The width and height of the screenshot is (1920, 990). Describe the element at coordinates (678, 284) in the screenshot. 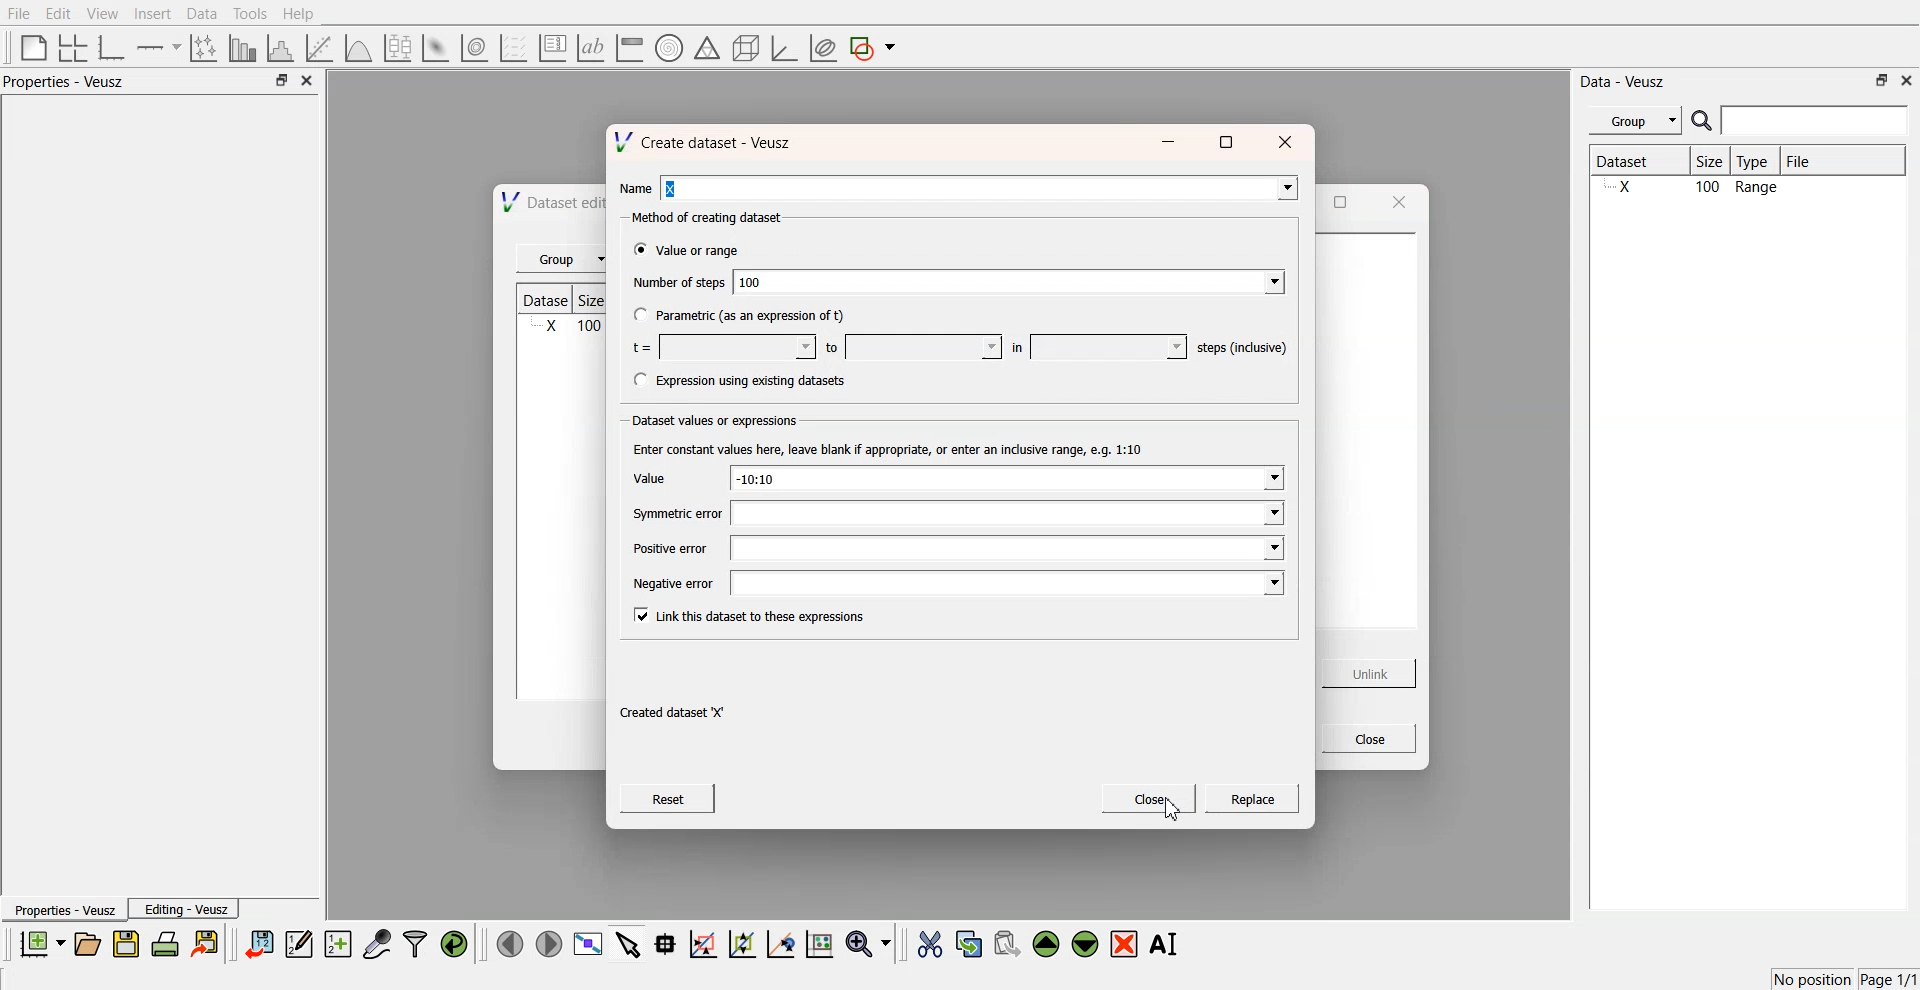

I see `‘Number of steps` at that location.